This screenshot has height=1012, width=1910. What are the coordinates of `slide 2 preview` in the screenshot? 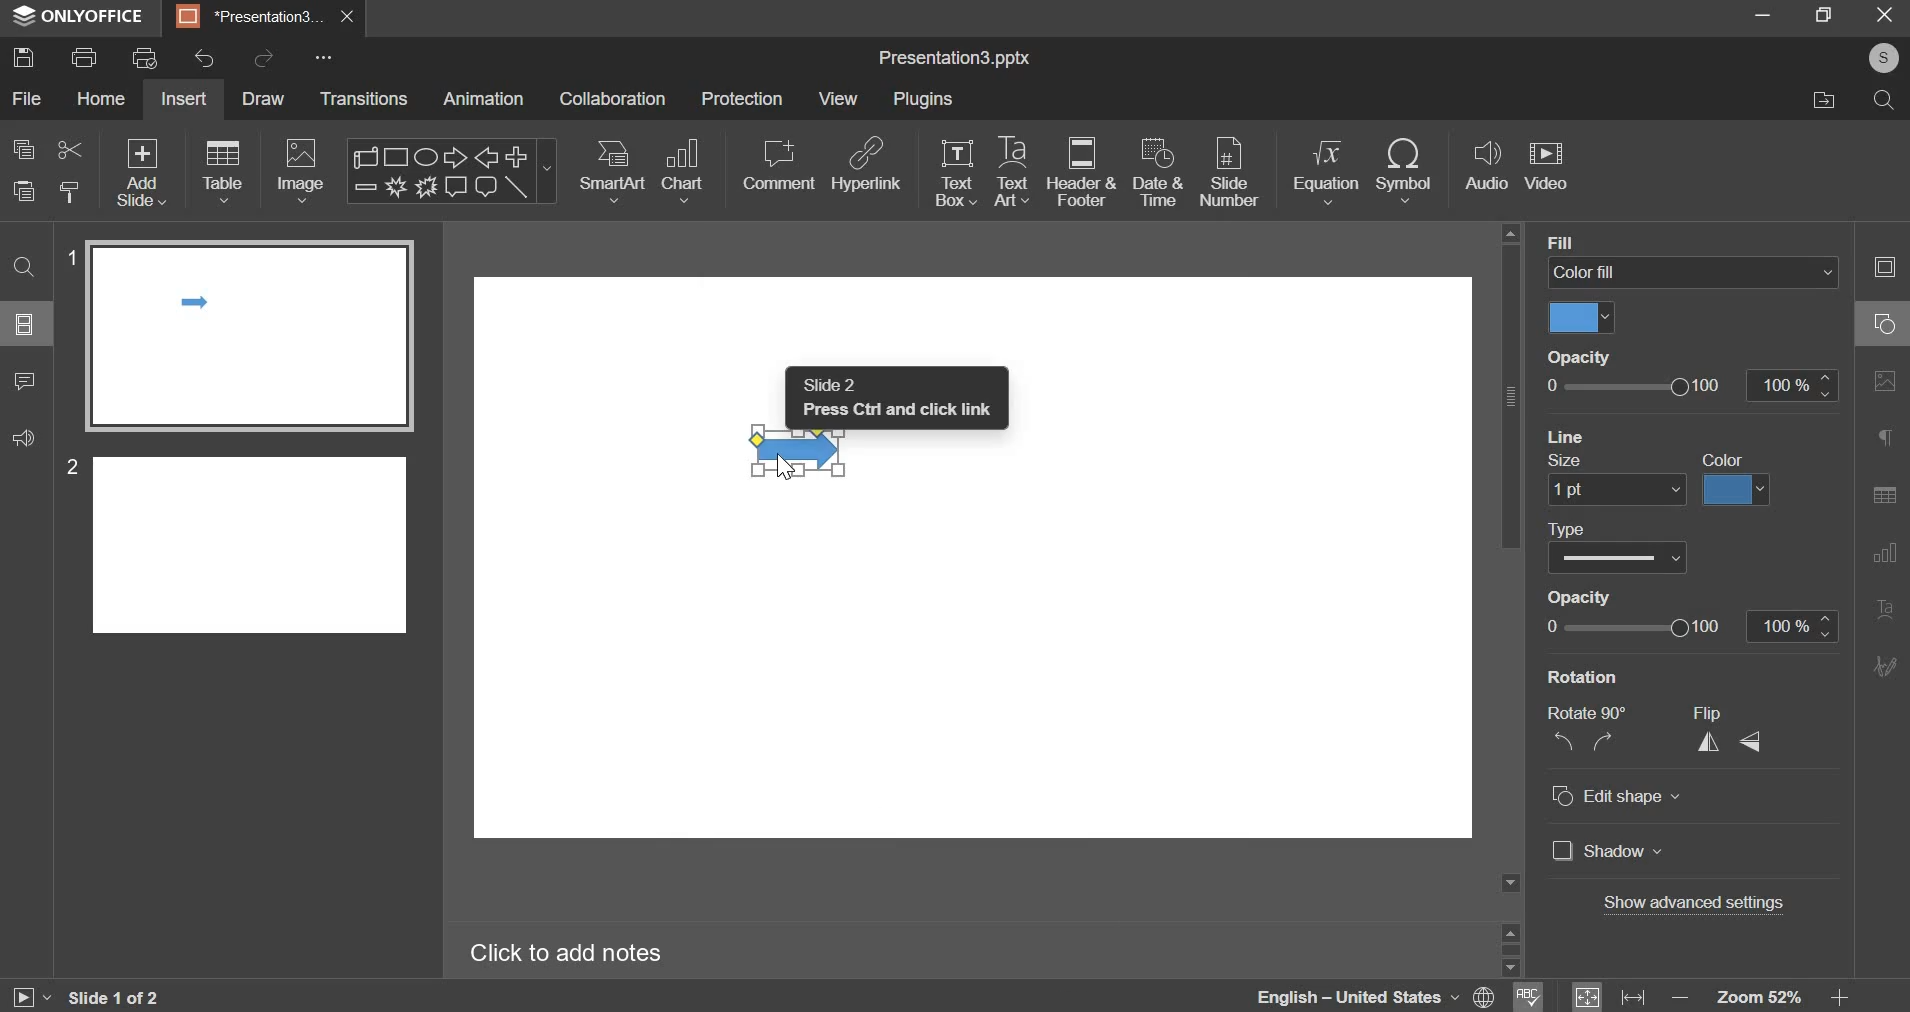 It's located at (251, 542).